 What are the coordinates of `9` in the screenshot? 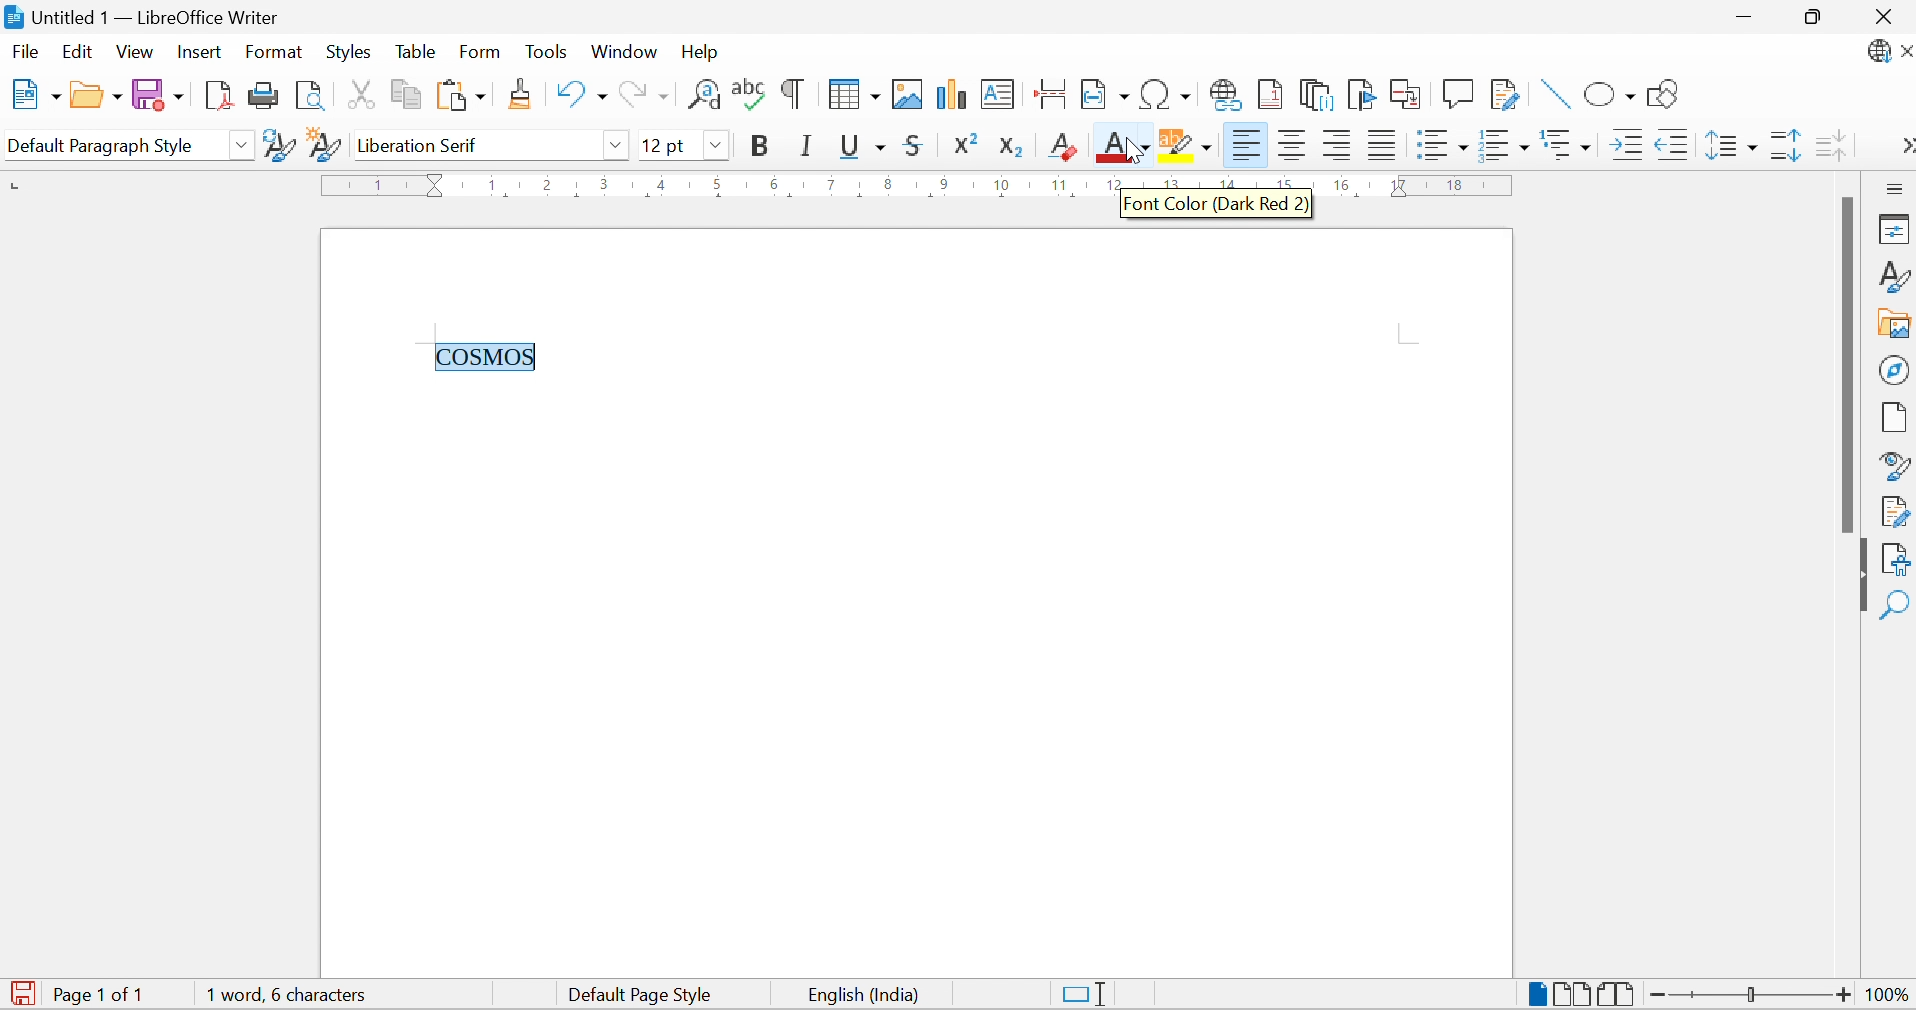 It's located at (941, 185).